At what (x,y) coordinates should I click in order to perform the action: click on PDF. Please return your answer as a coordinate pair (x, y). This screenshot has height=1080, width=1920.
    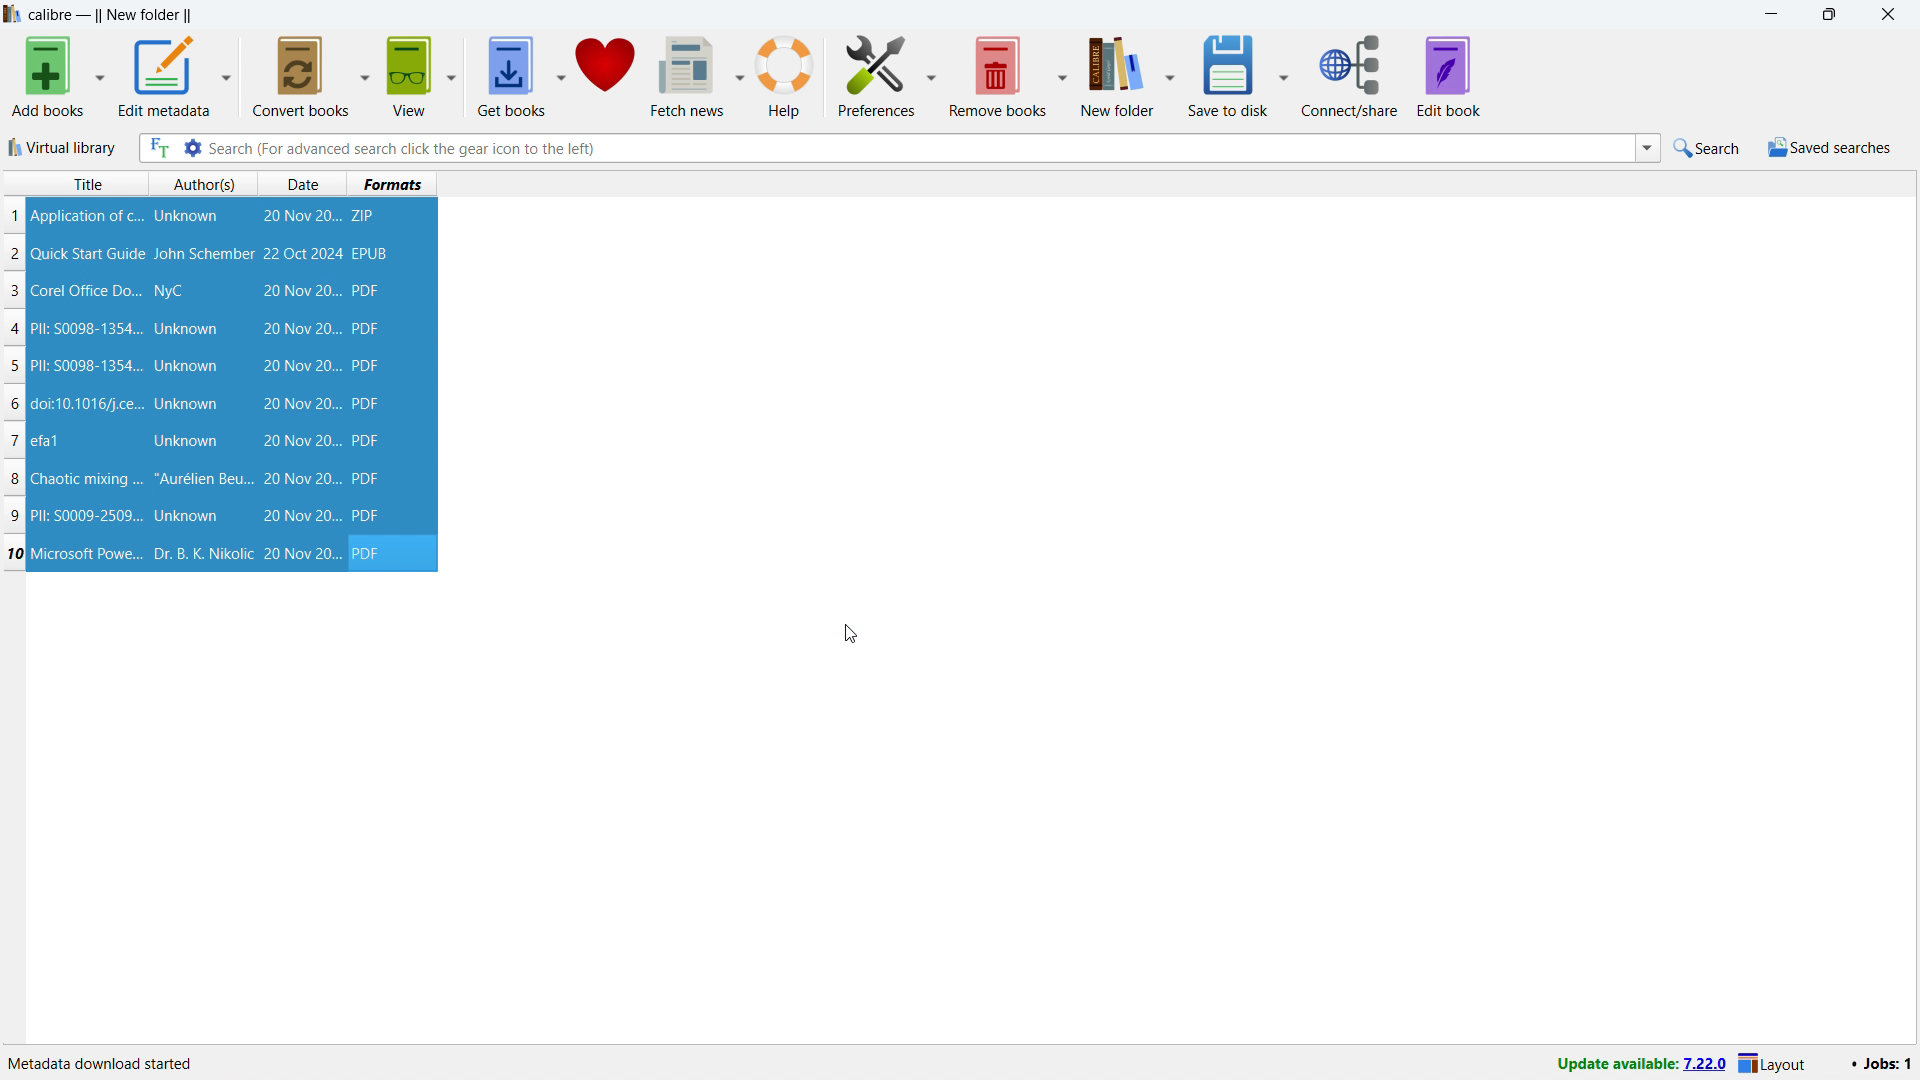
    Looking at the image, I should click on (365, 365).